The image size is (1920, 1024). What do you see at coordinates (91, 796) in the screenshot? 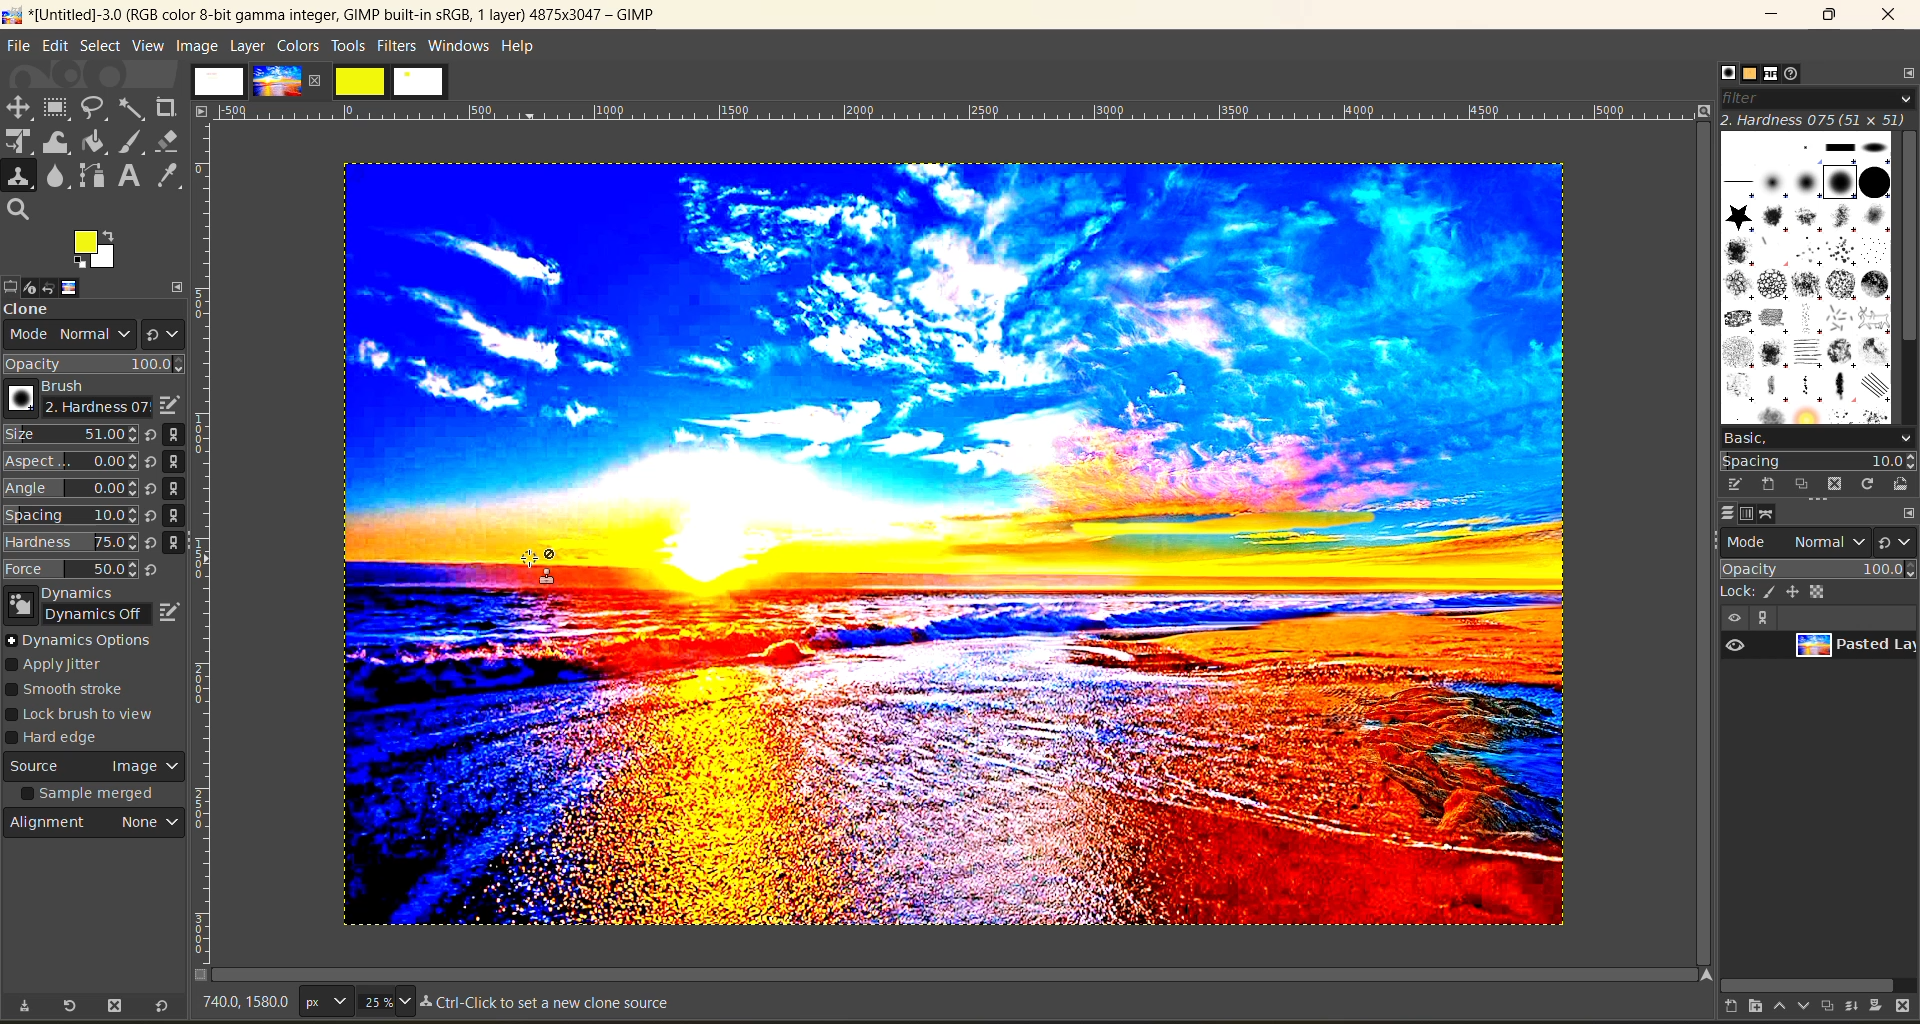
I see `sample merged` at bounding box center [91, 796].